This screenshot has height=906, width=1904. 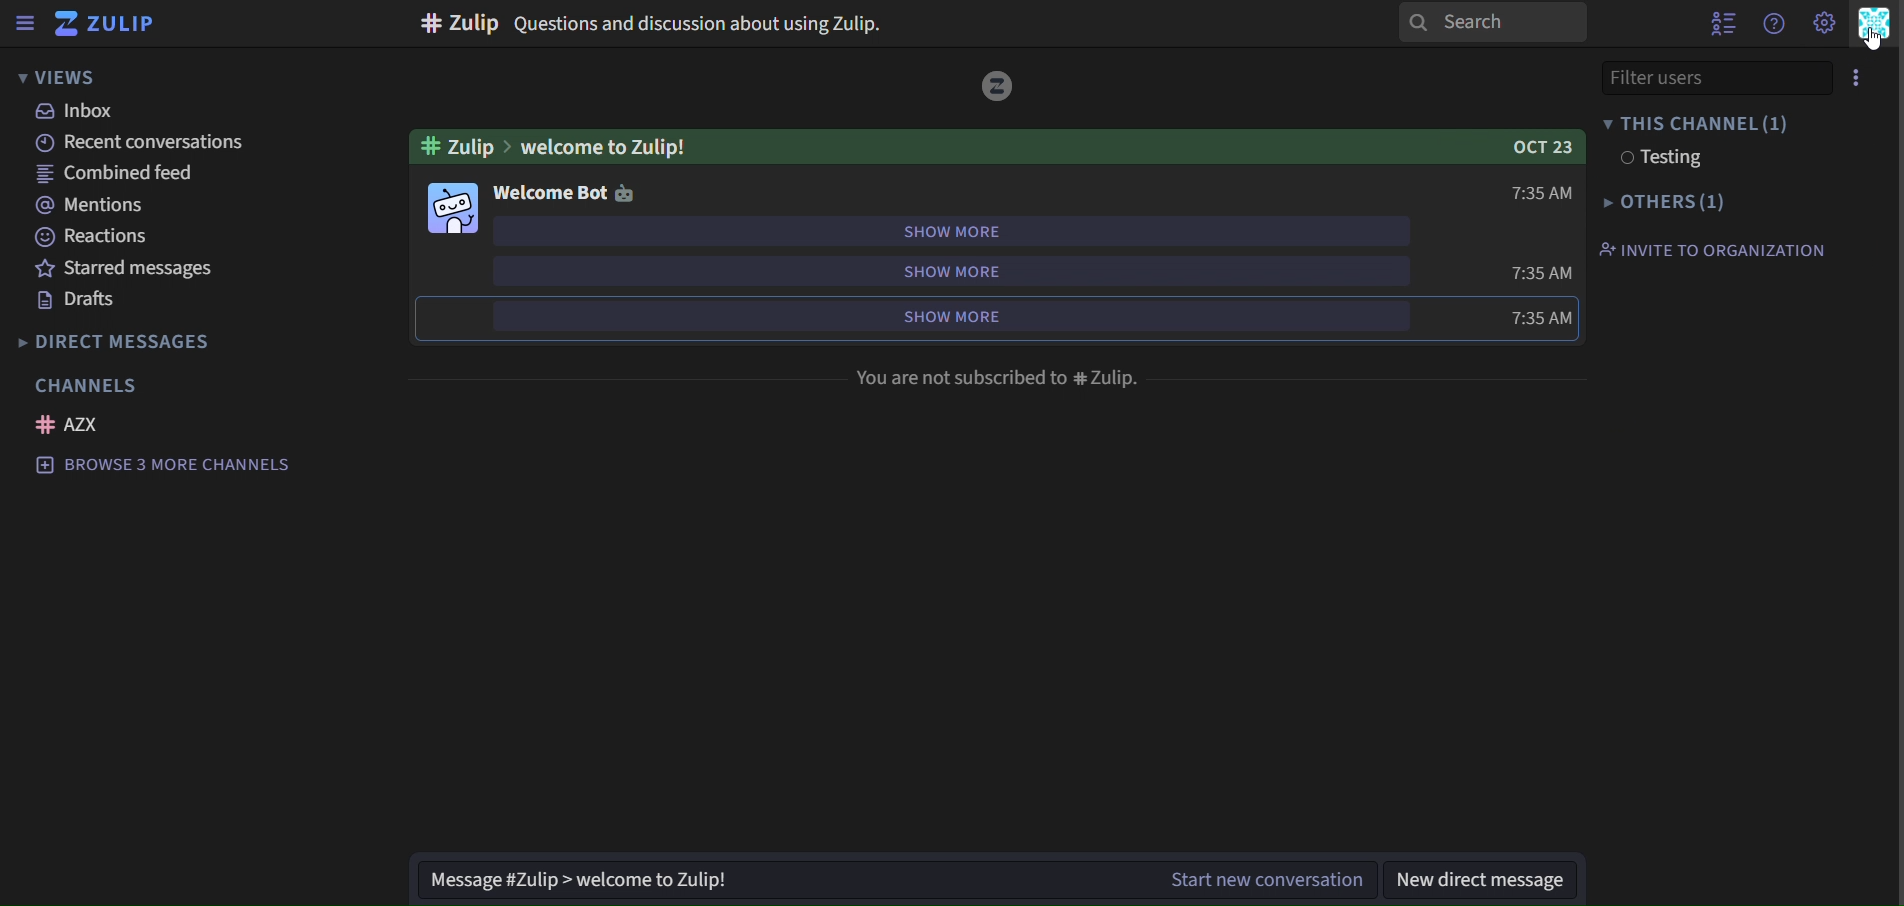 I want to click on #Zulip>, so click(x=456, y=147).